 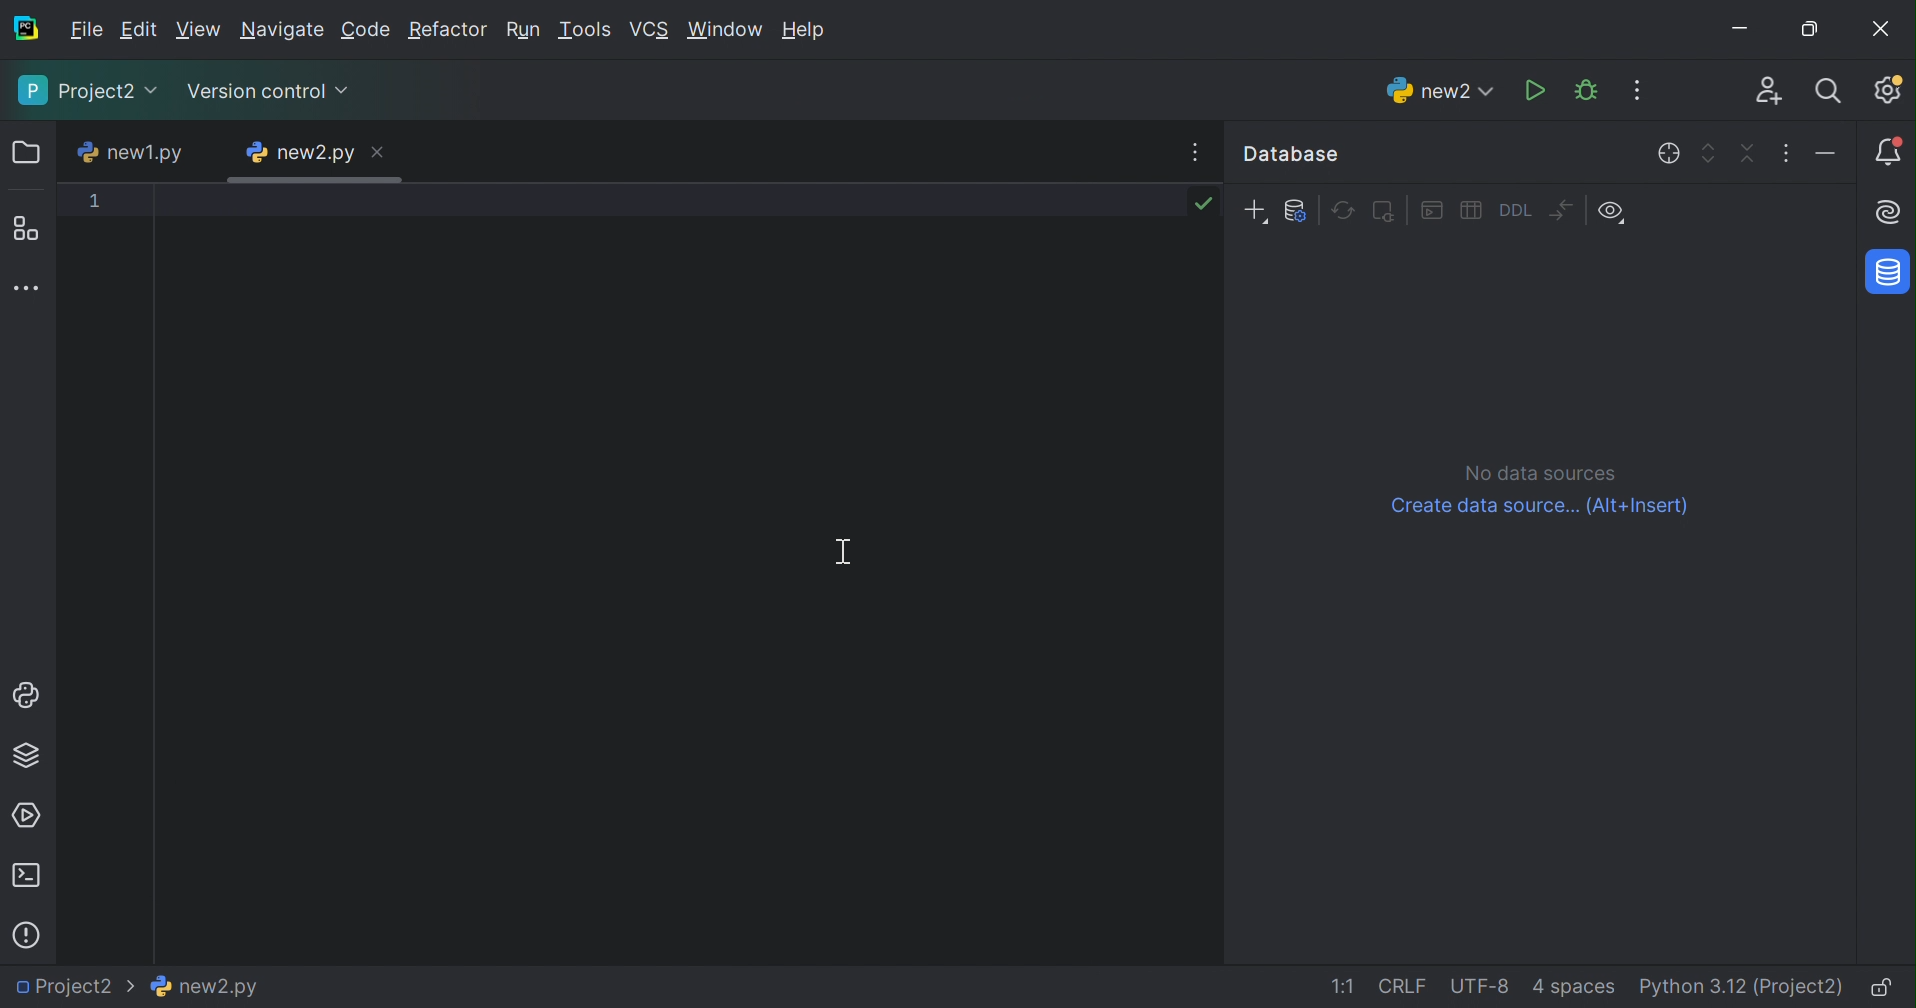 I want to click on Close, so click(x=381, y=153).